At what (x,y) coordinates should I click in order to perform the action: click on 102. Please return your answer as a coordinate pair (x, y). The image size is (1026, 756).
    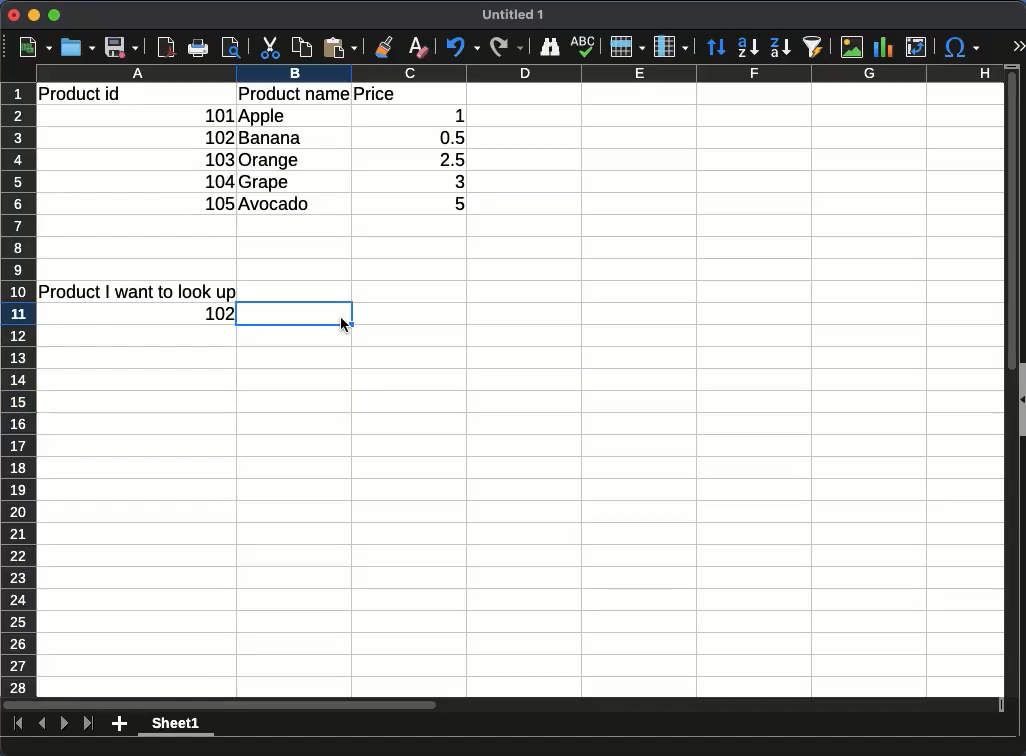
    Looking at the image, I should click on (219, 138).